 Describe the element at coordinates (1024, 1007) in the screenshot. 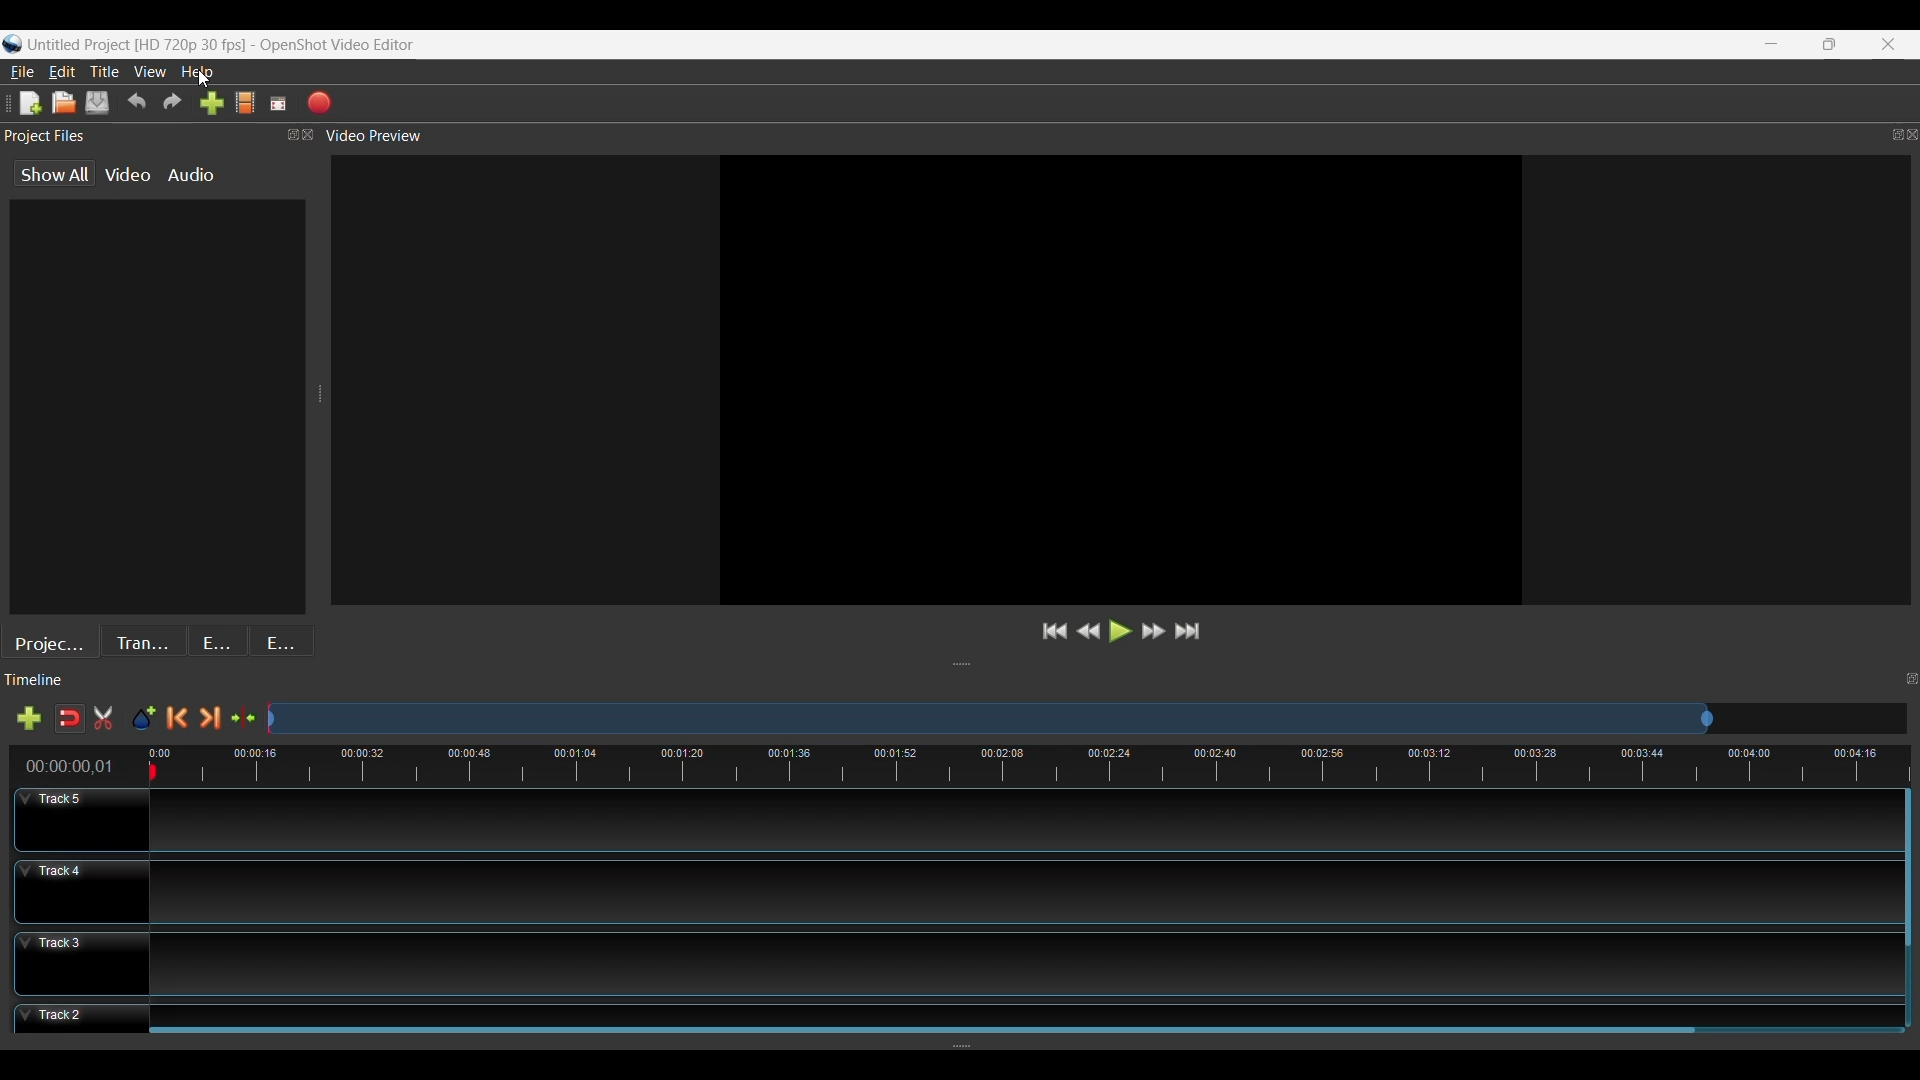

I see `Track Panel` at that location.